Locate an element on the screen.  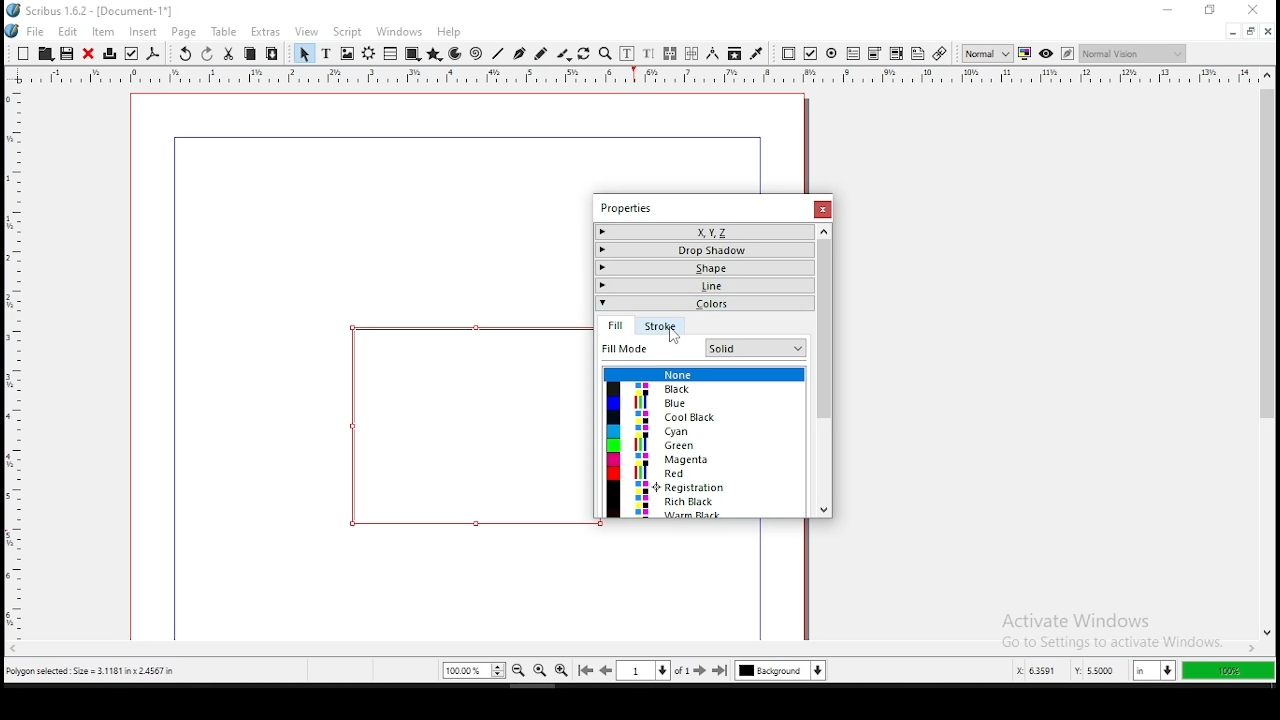
restore is located at coordinates (1251, 32).